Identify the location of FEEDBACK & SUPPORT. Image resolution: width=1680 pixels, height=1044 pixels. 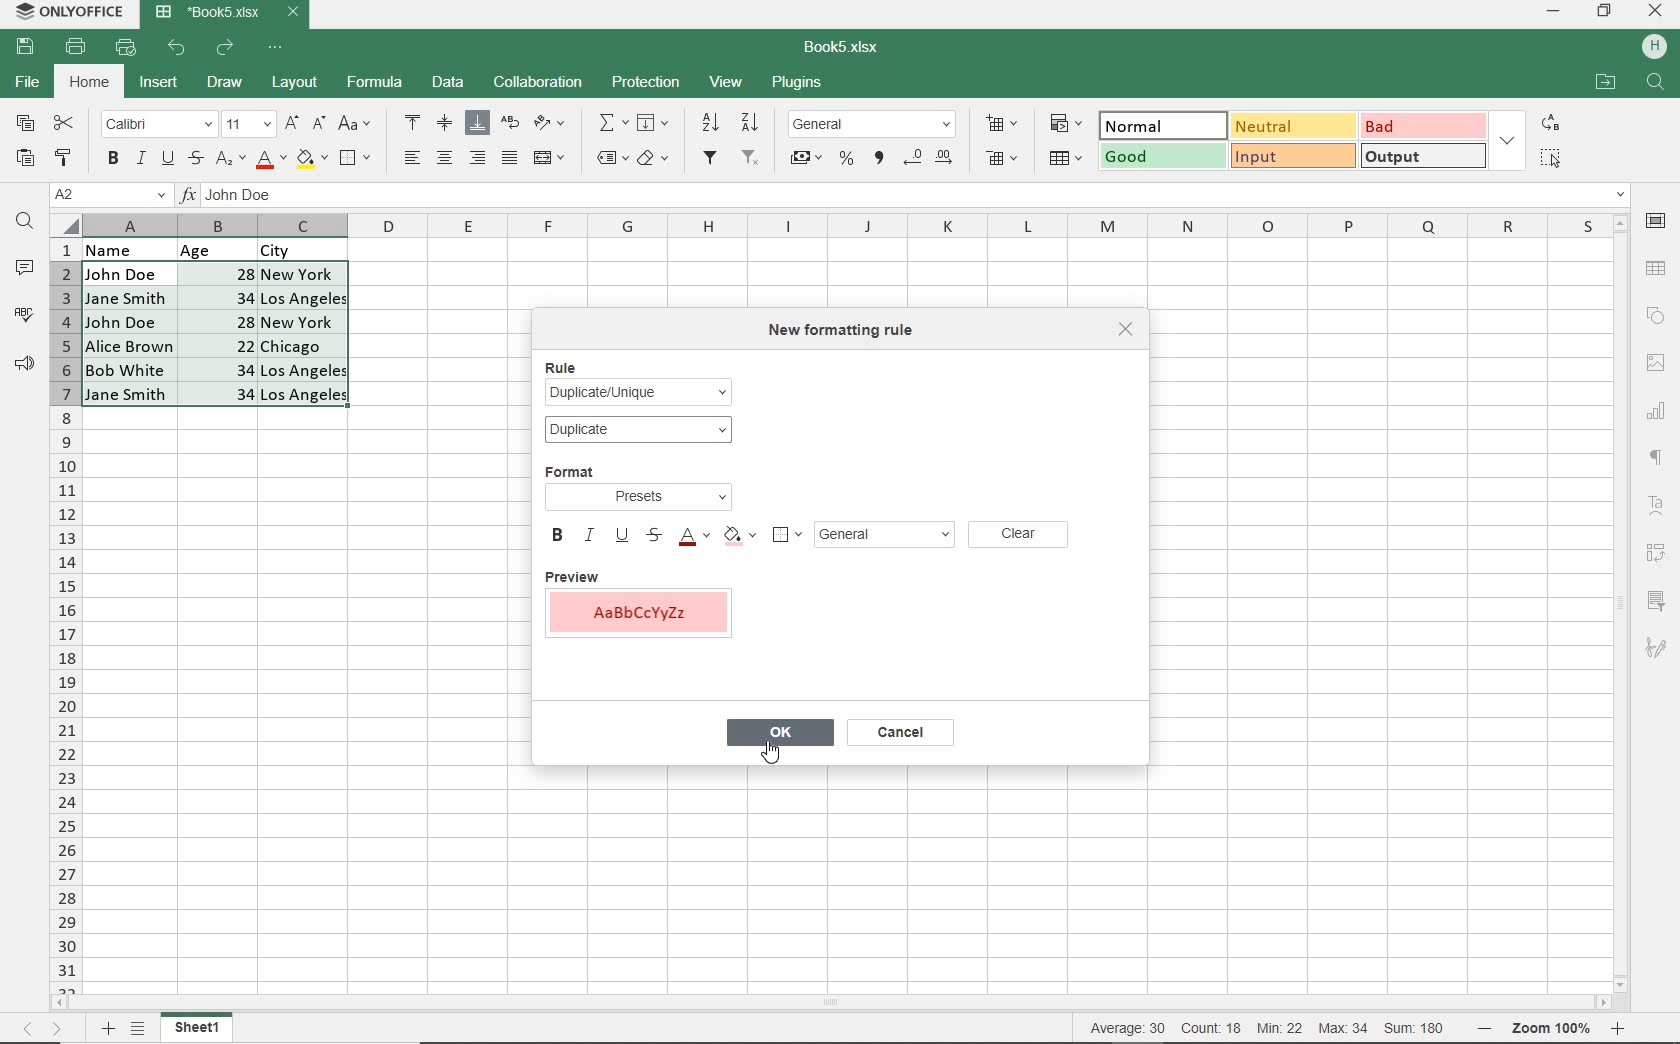
(25, 363).